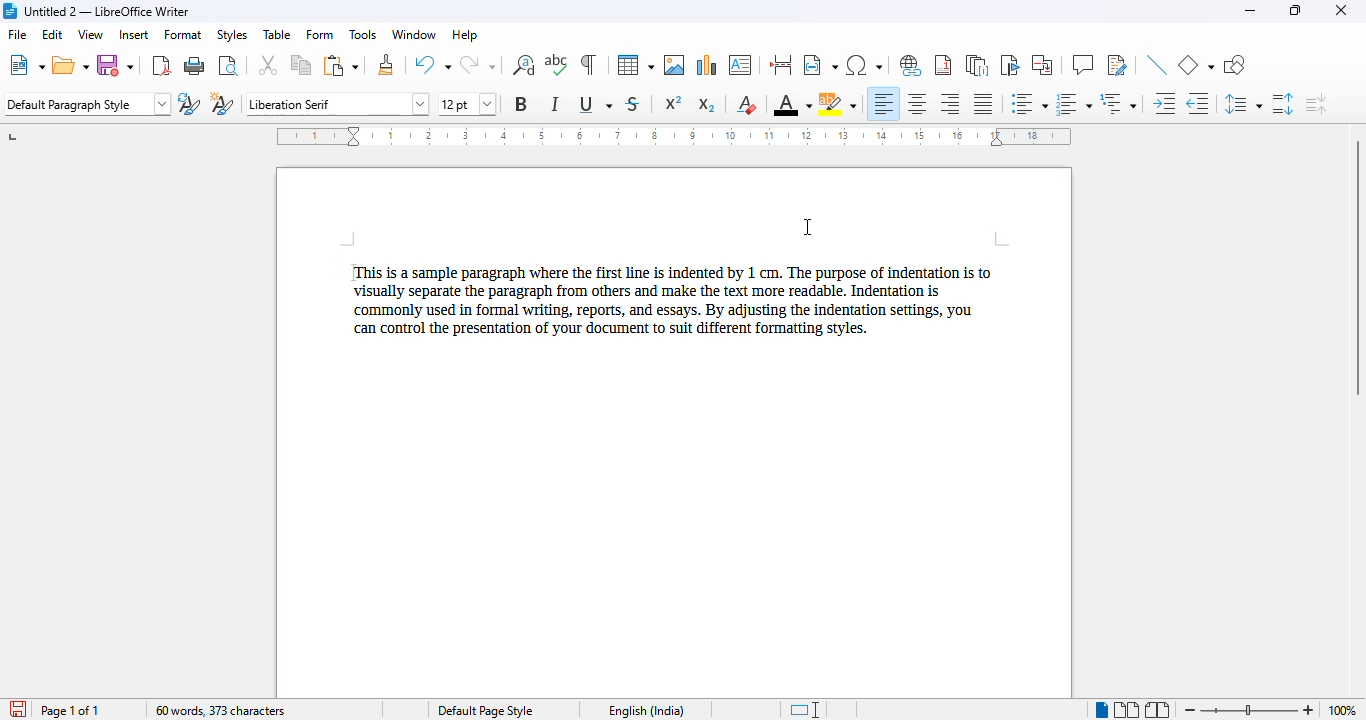 The height and width of the screenshot is (720, 1366). What do you see at coordinates (949, 103) in the screenshot?
I see `align right` at bounding box center [949, 103].